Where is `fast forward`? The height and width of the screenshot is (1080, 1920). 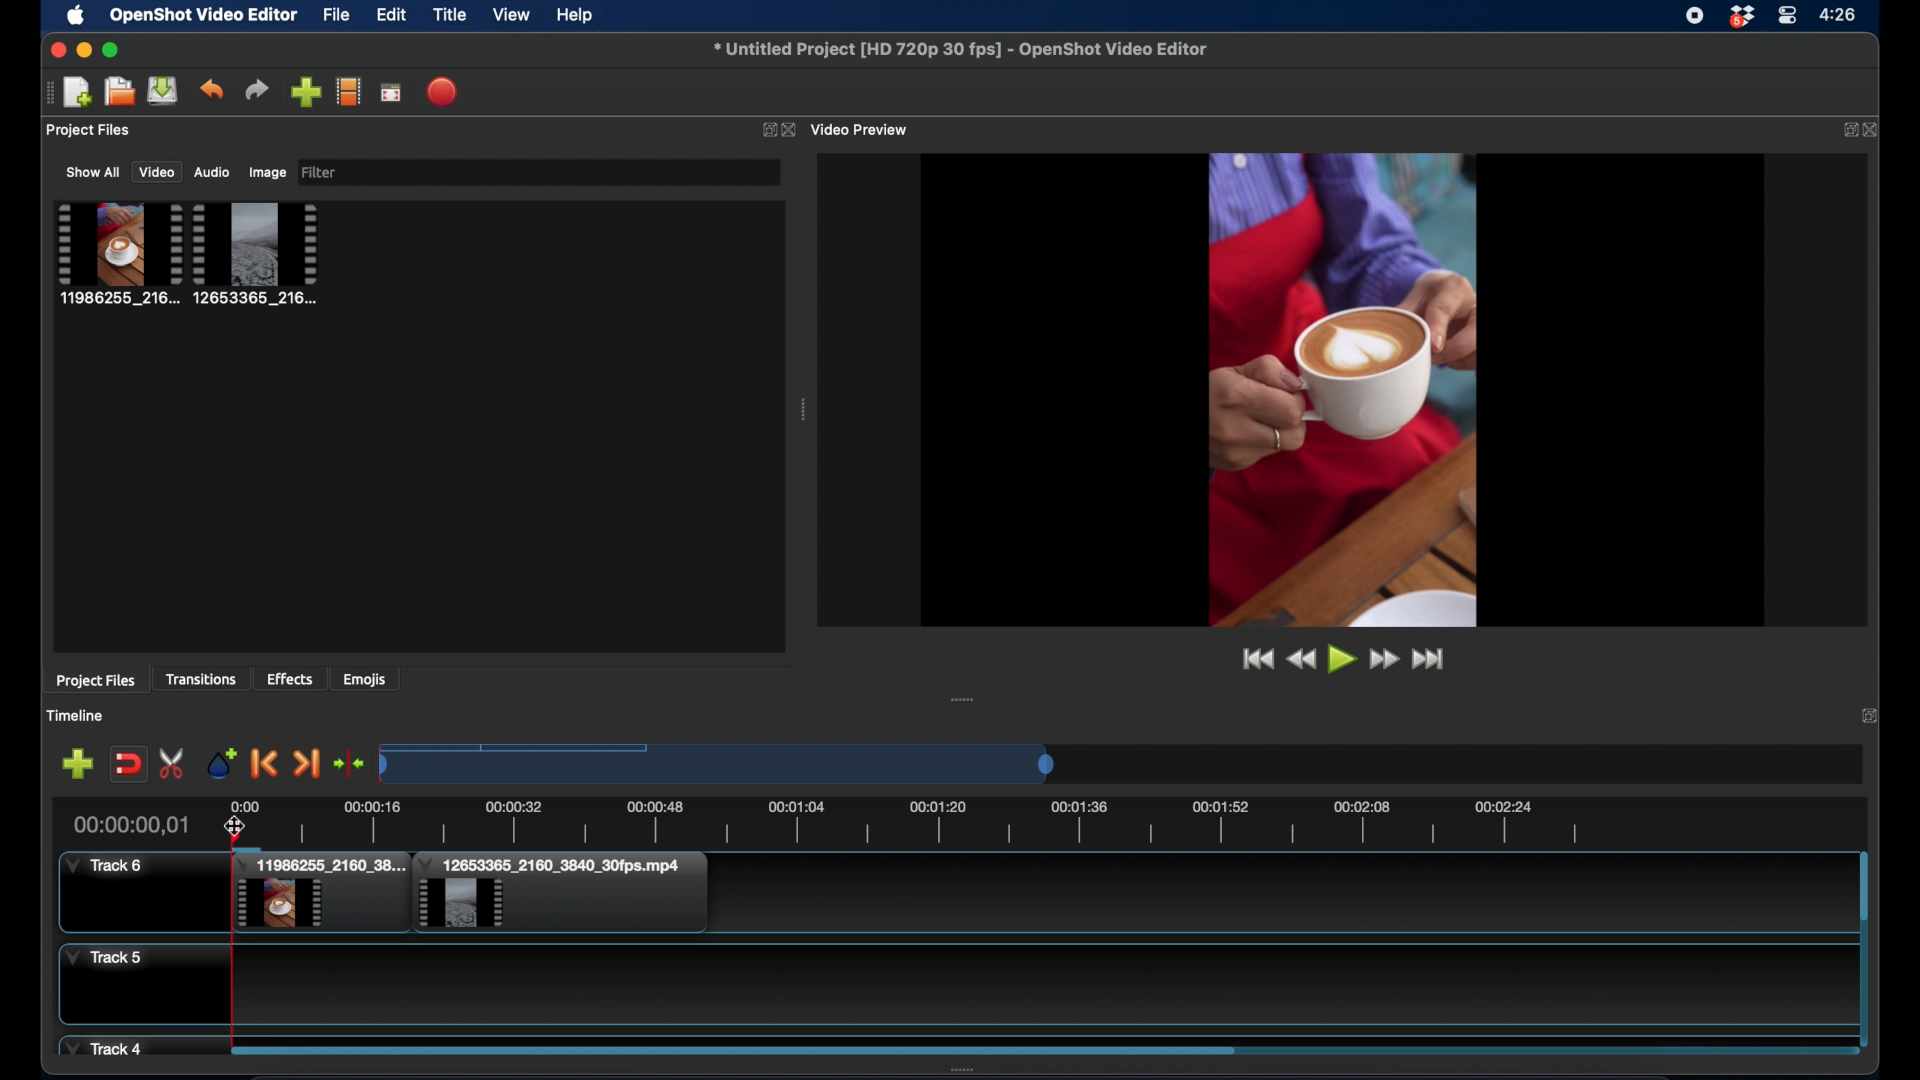
fast forward is located at coordinates (1383, 659).